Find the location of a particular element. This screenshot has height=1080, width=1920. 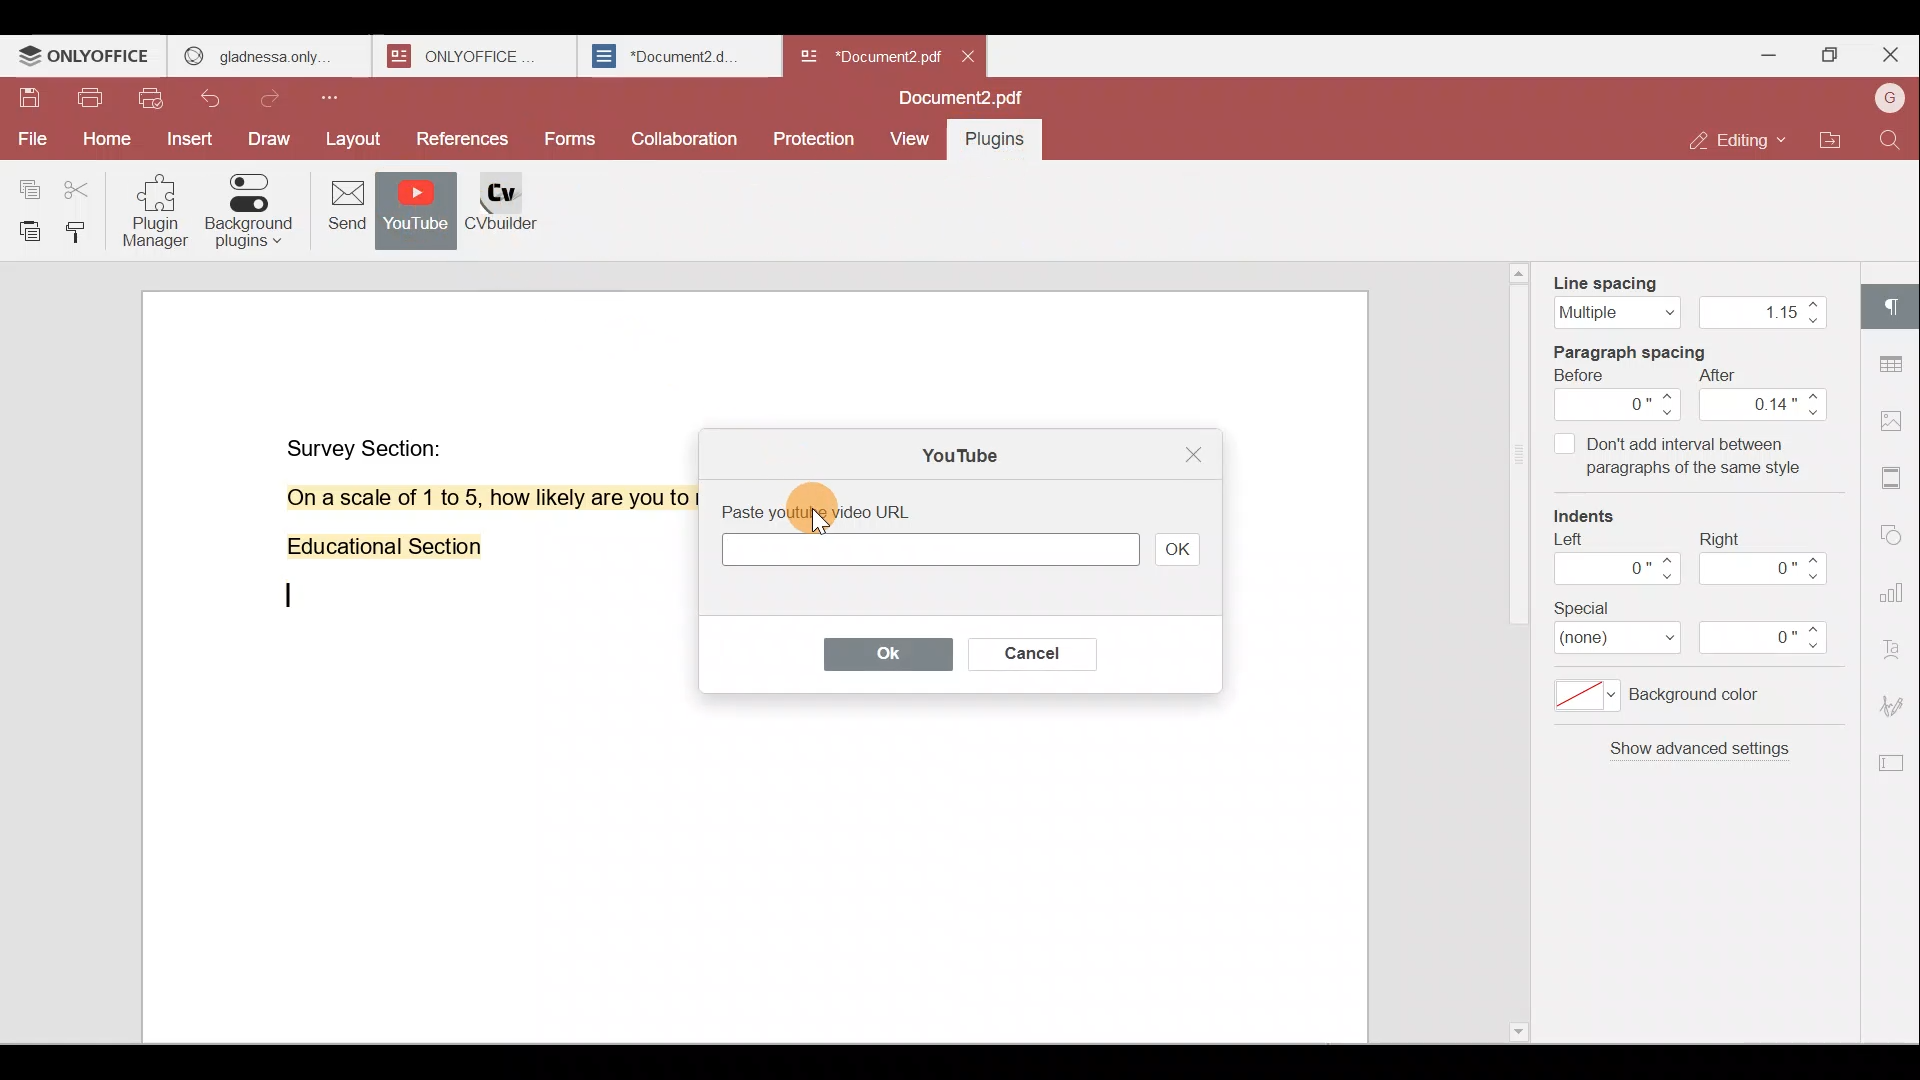

Header & footer settings is located at coordinates (1896, 476).